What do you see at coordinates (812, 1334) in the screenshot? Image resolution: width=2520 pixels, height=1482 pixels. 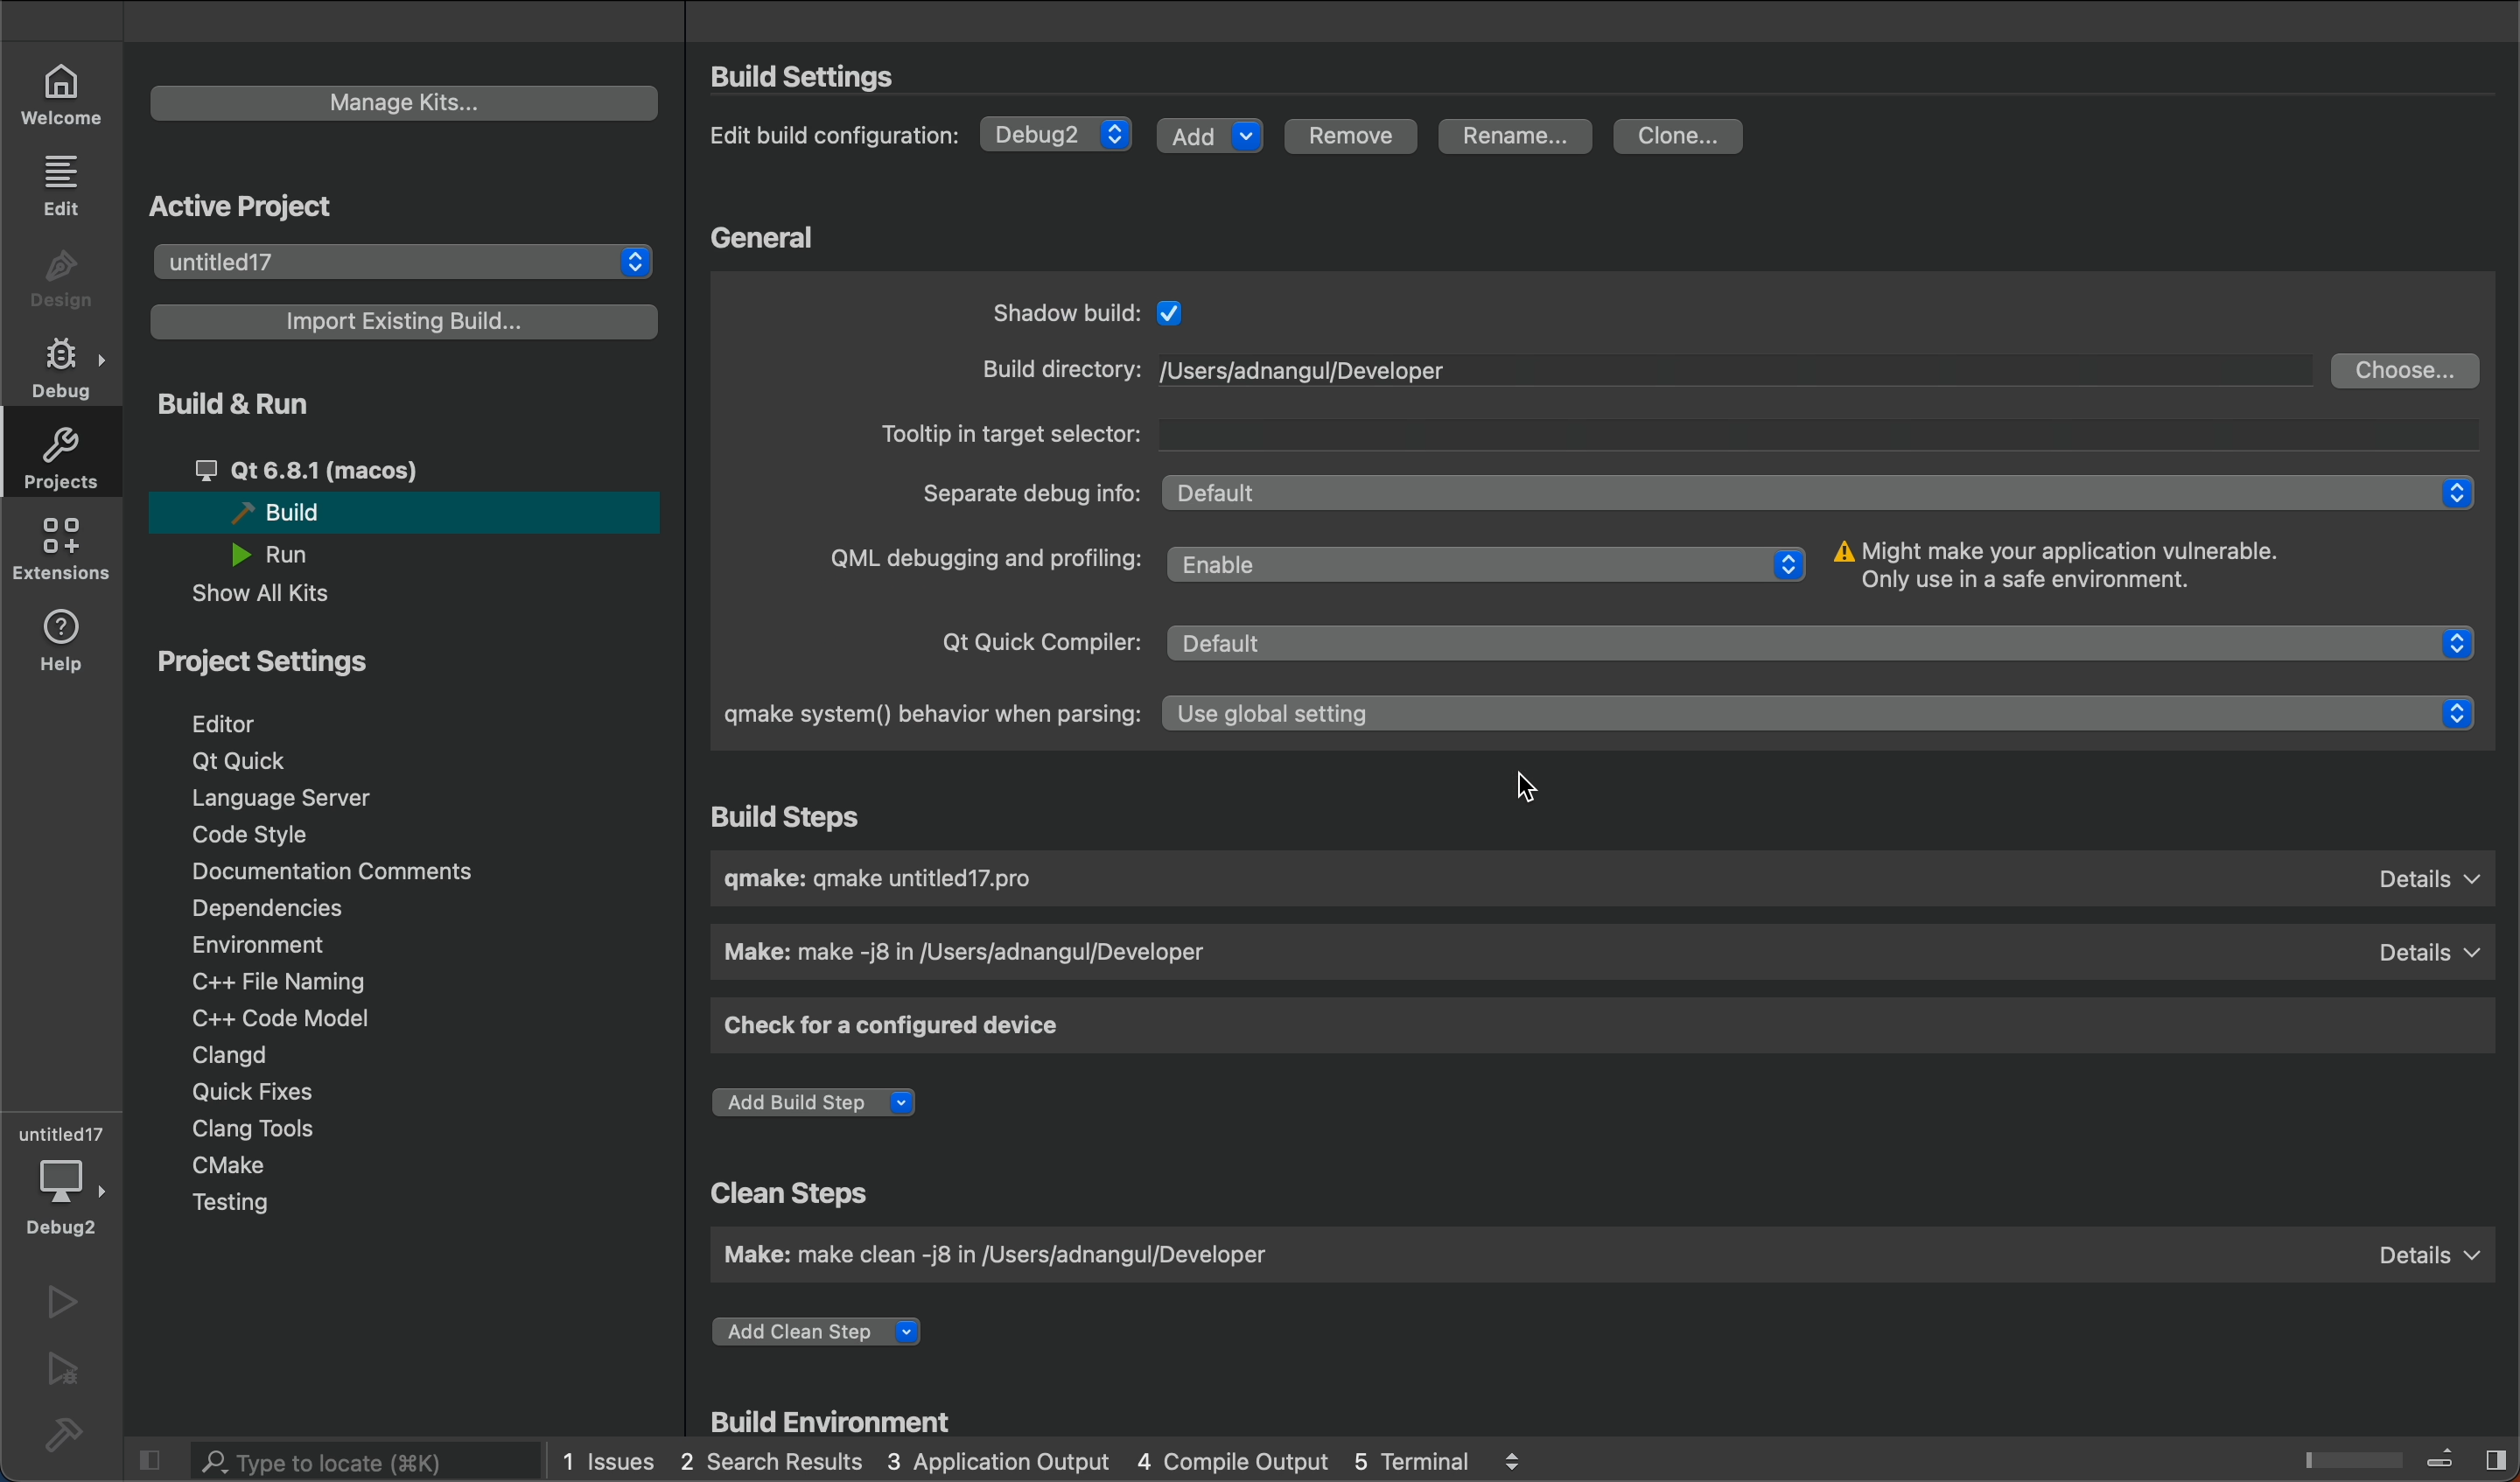 I see `add step` at bounding box center [812, 1334].